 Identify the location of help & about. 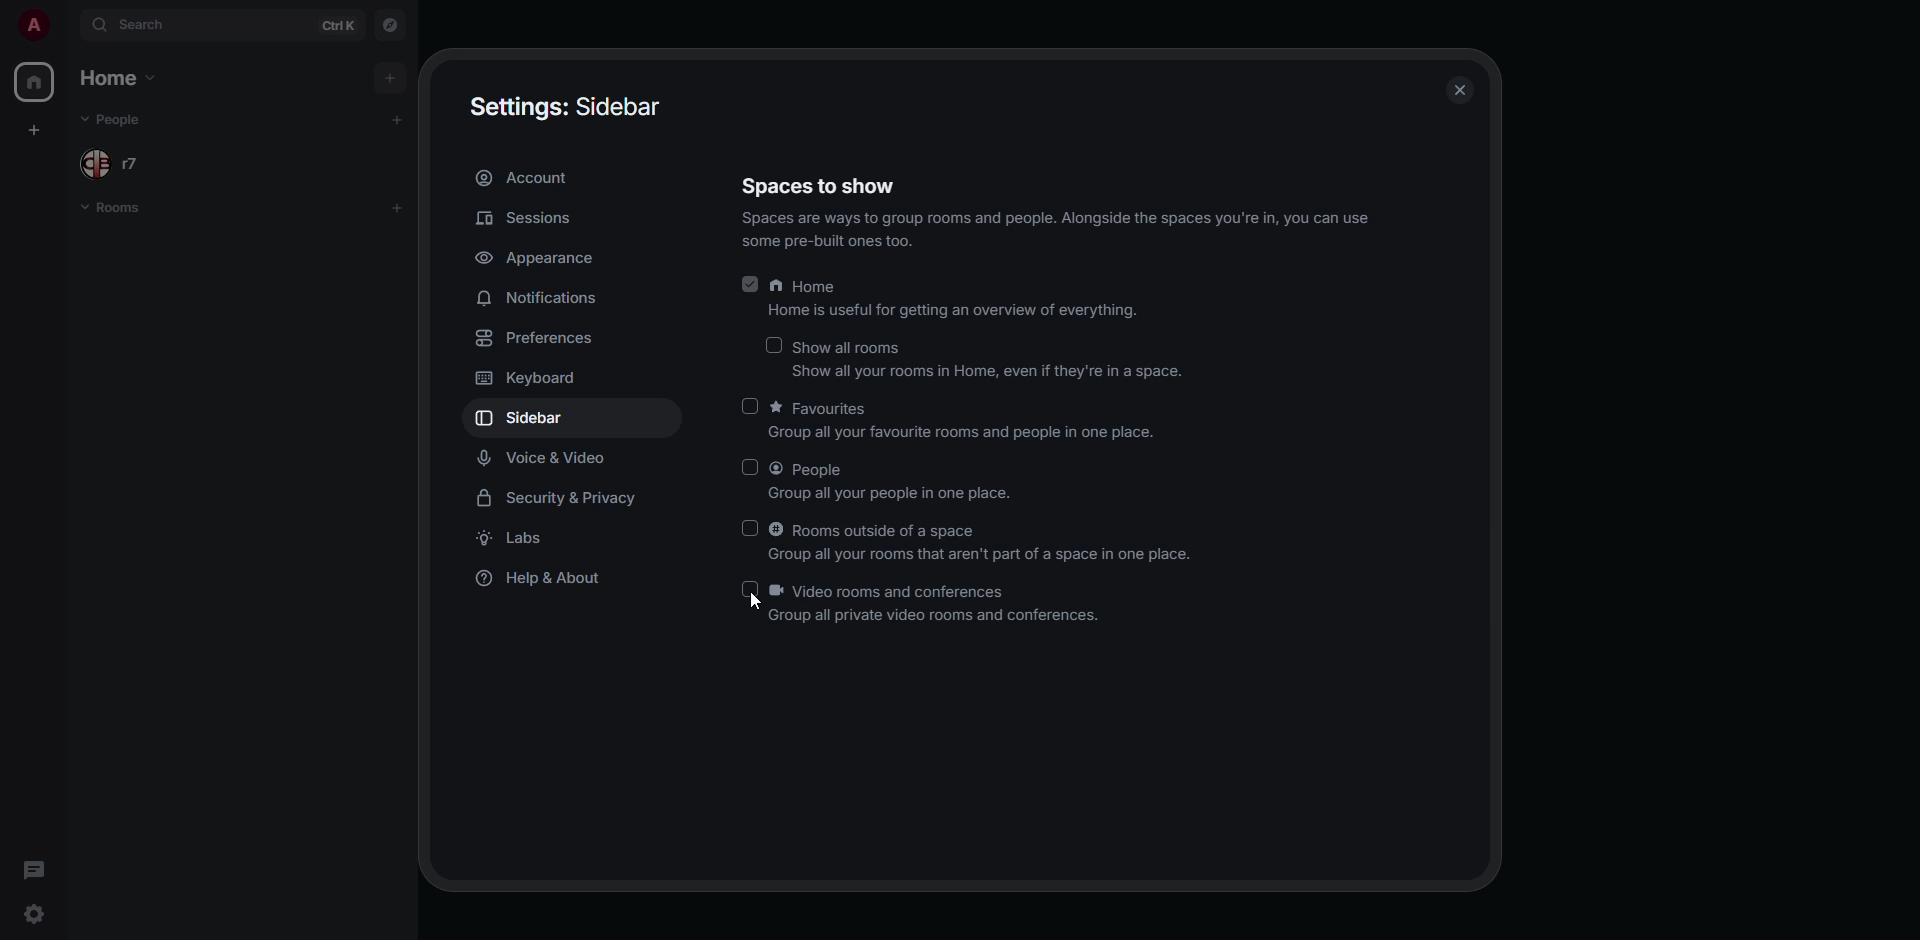
(541, 579).